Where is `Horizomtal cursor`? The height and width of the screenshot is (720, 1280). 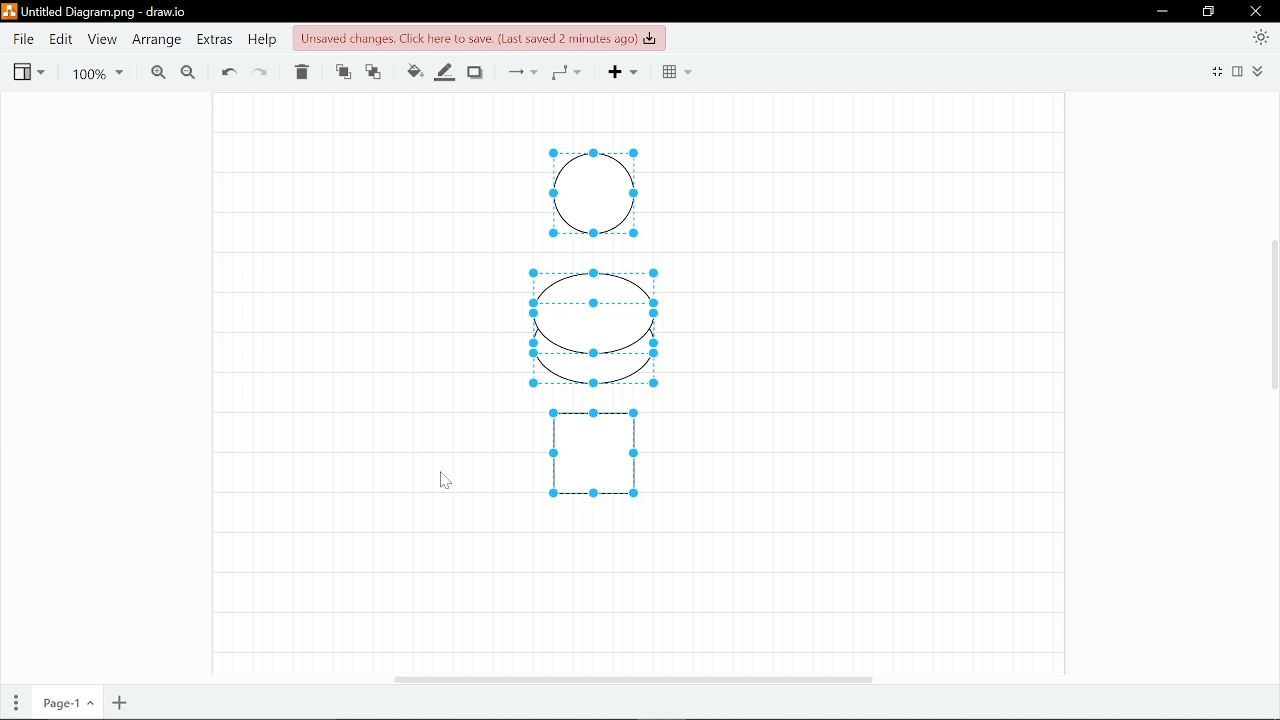
Horizomtal cursor is located at coordinates (632, 678).